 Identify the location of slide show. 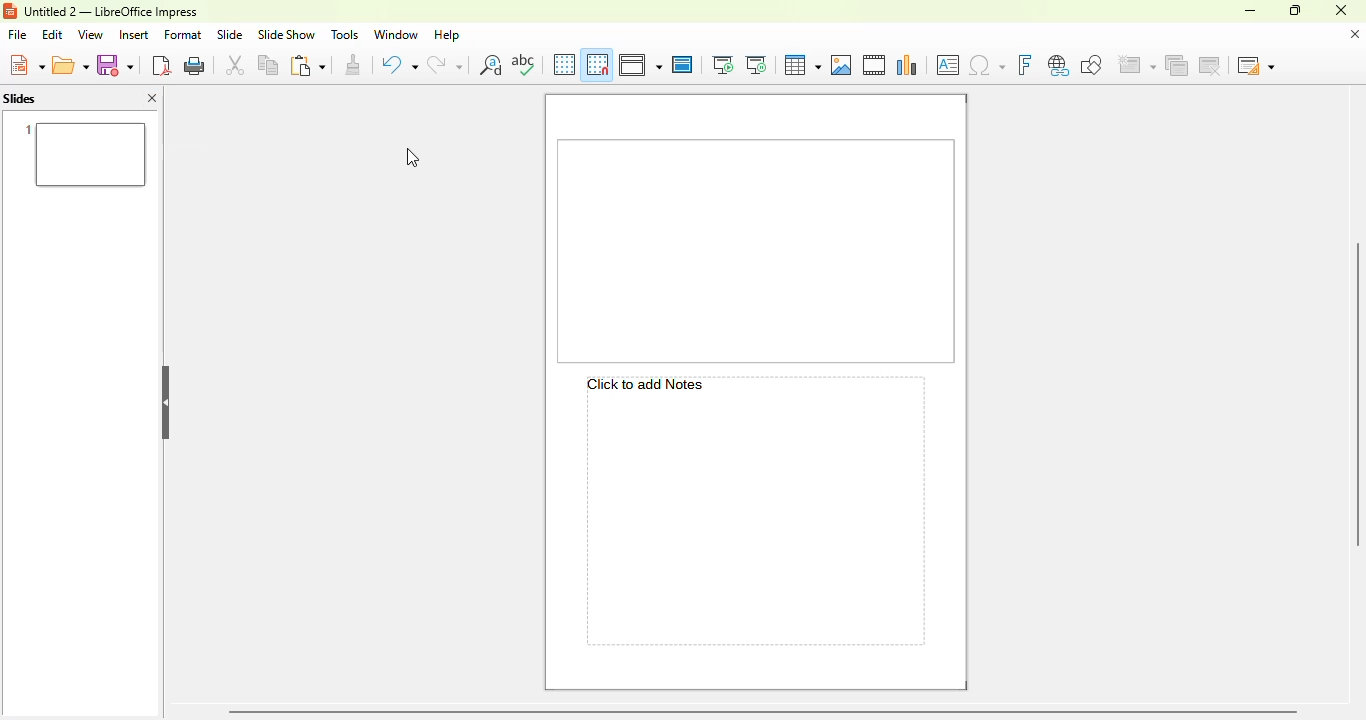
(287, 34).